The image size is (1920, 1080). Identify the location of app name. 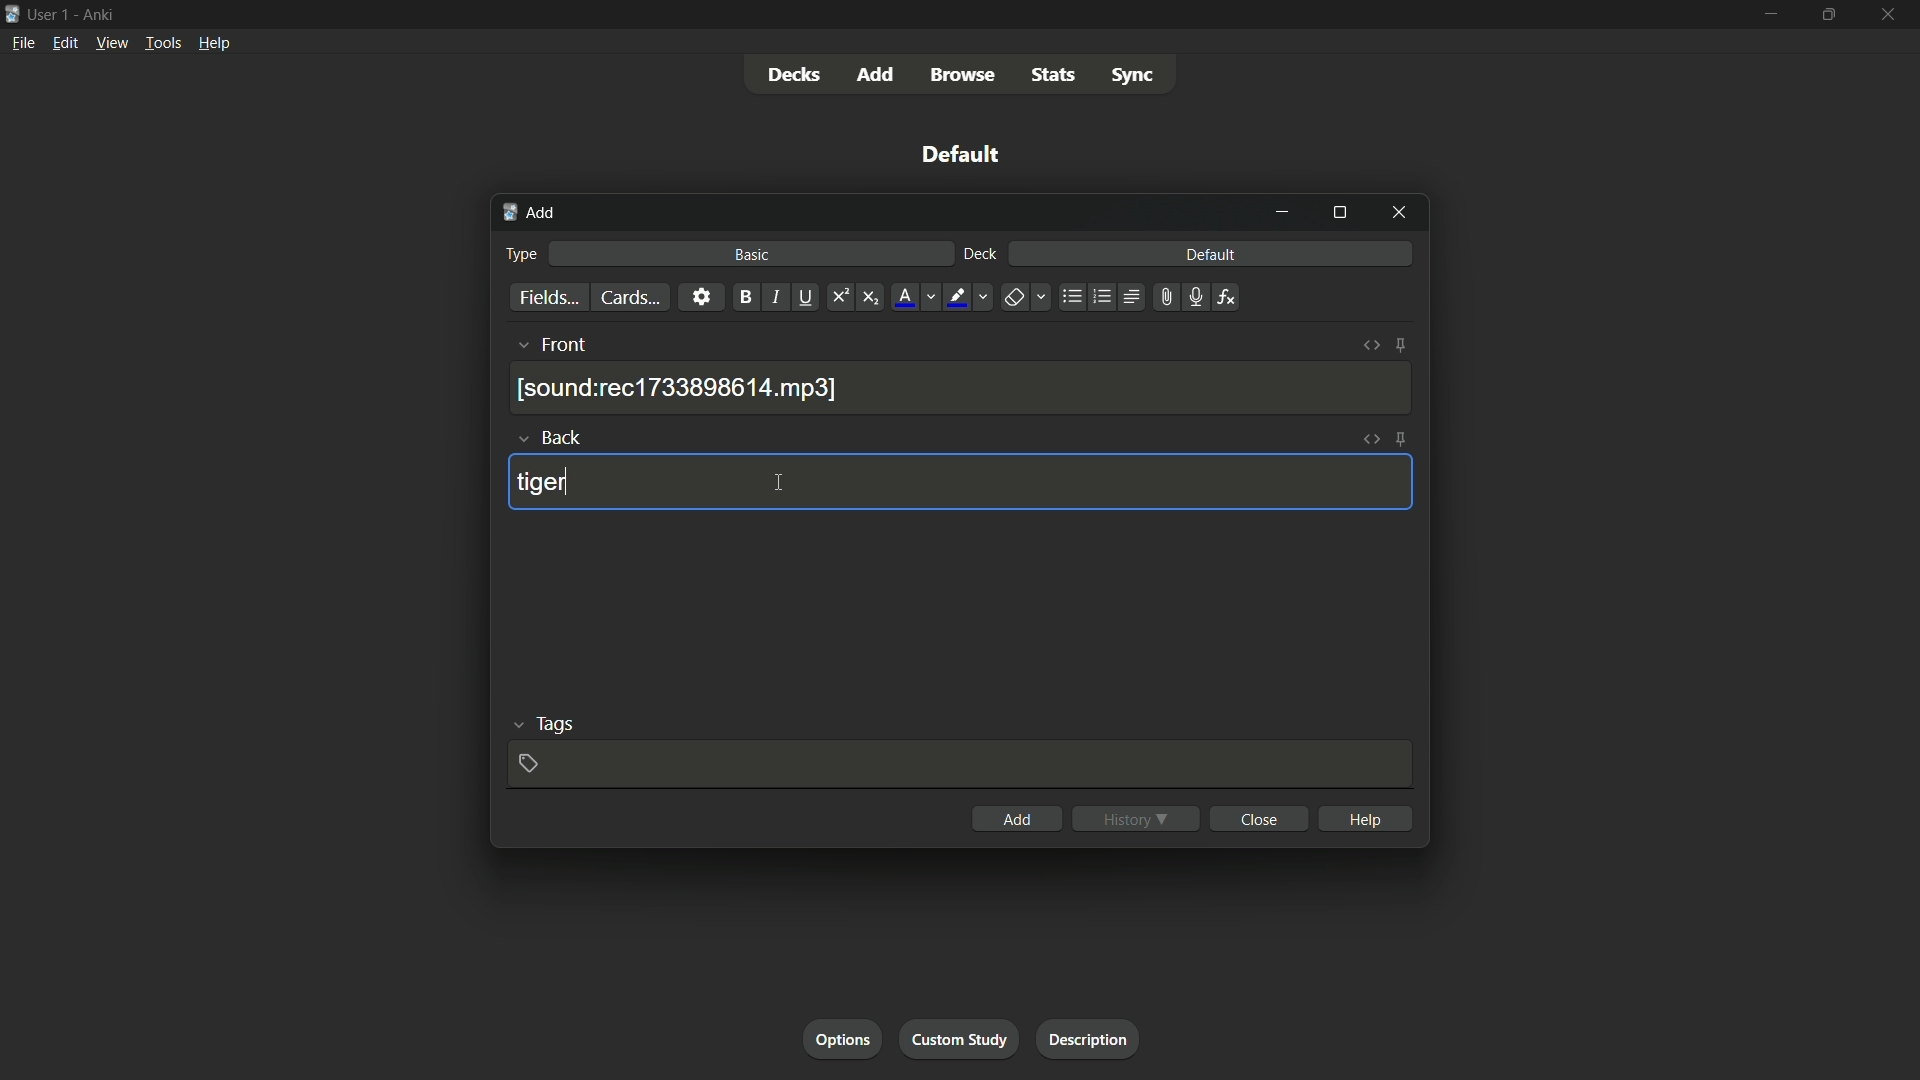
(97, 14).